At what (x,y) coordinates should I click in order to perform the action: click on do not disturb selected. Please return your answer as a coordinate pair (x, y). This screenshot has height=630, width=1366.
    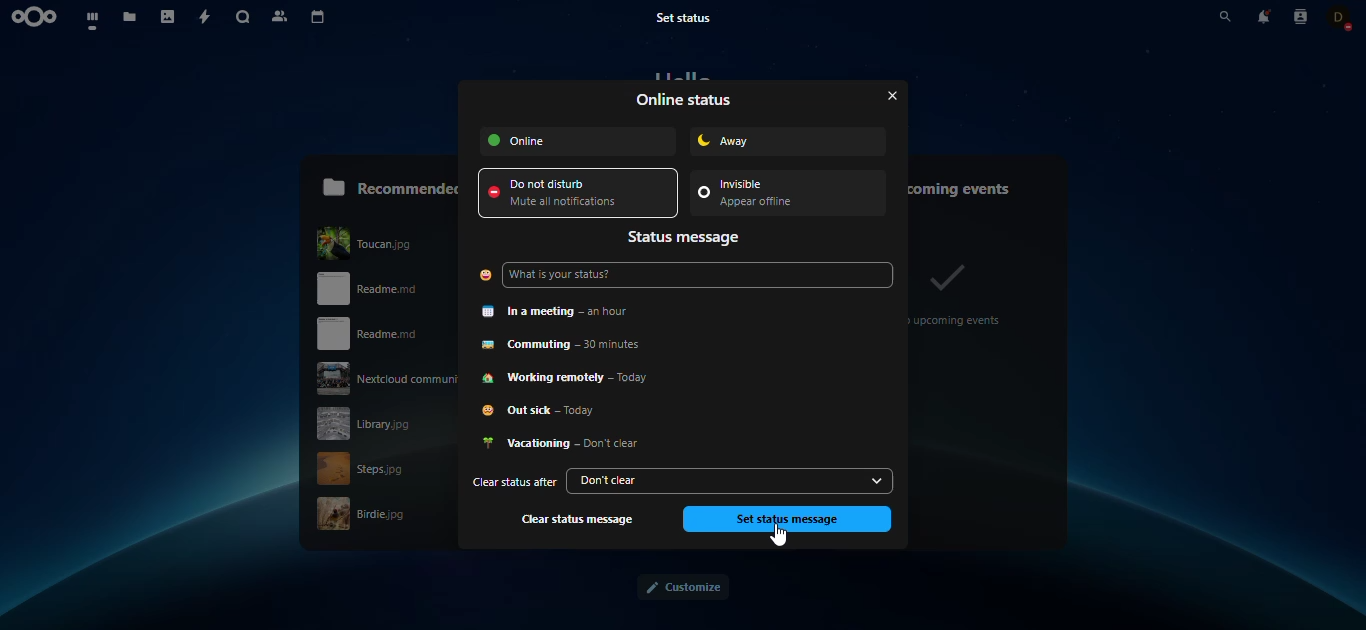
    Looking at the image, I should click on (579, 194).